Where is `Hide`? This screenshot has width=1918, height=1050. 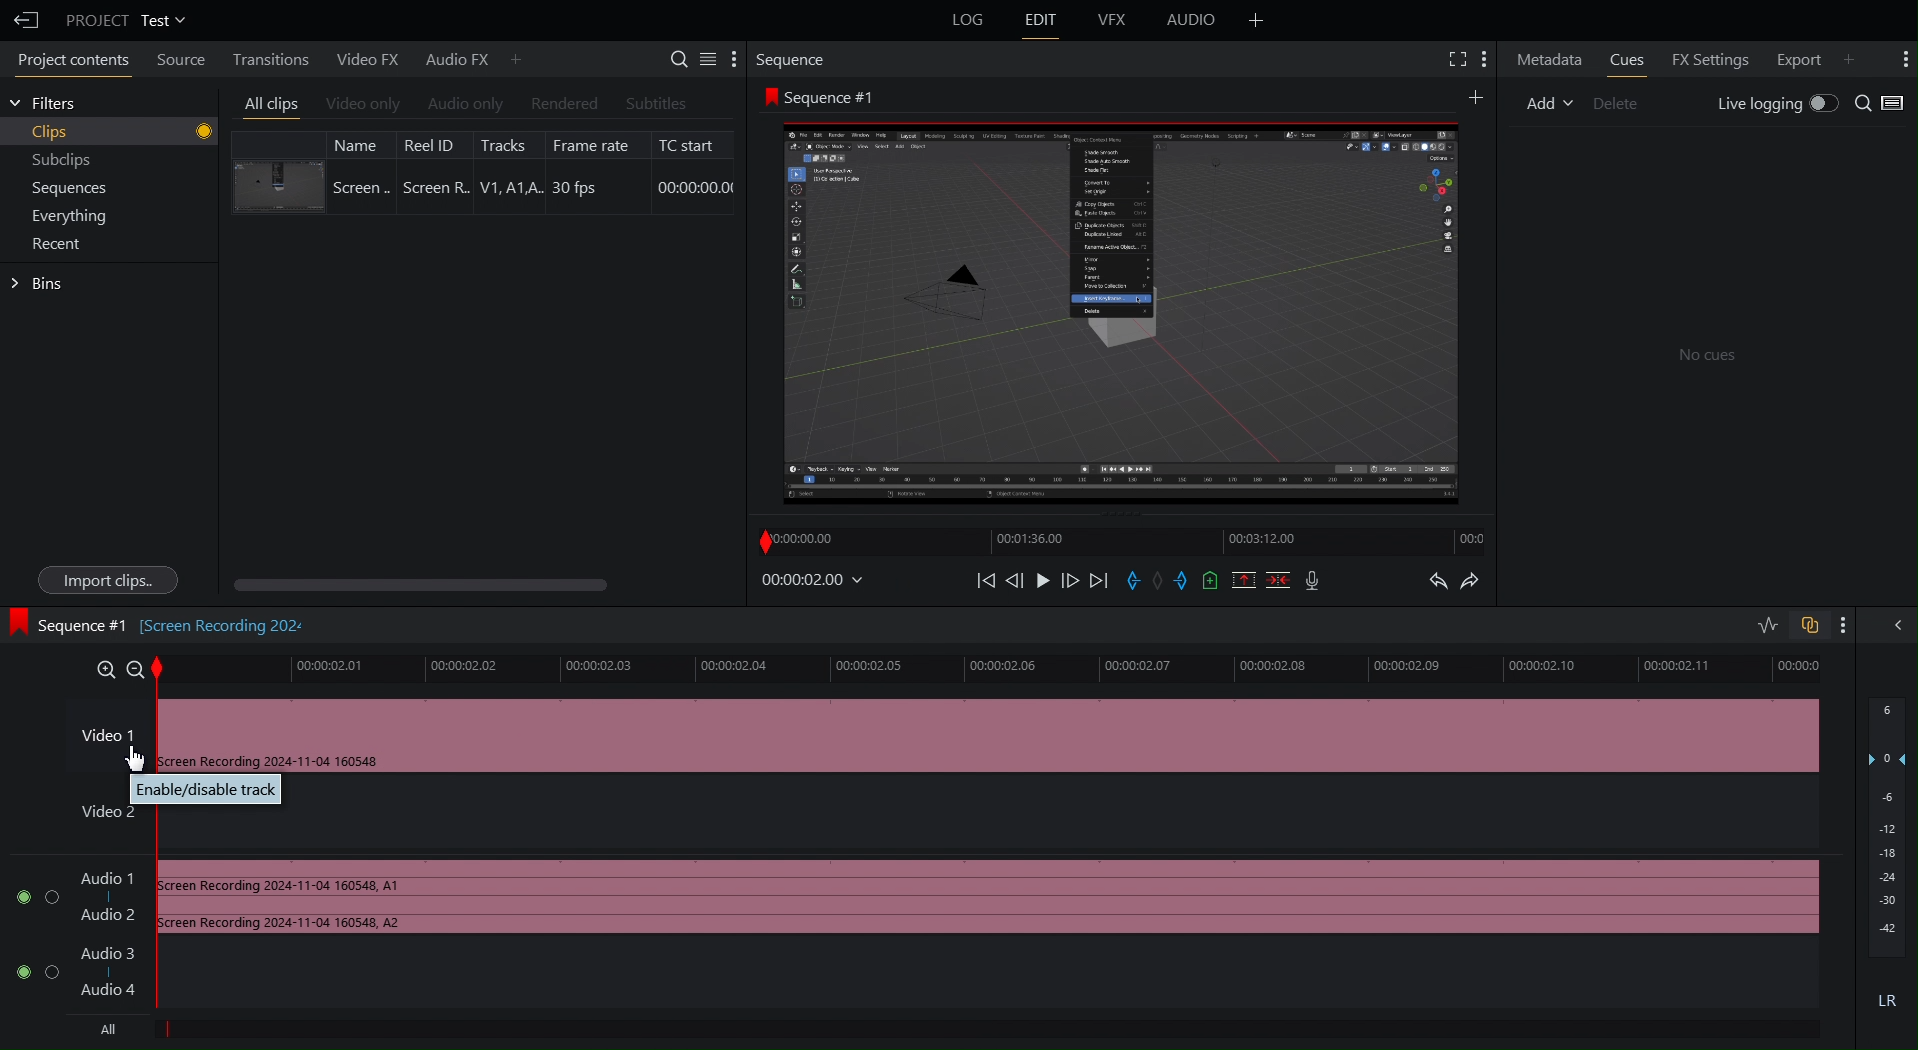 Hide is located at coordinates (1894, 626).